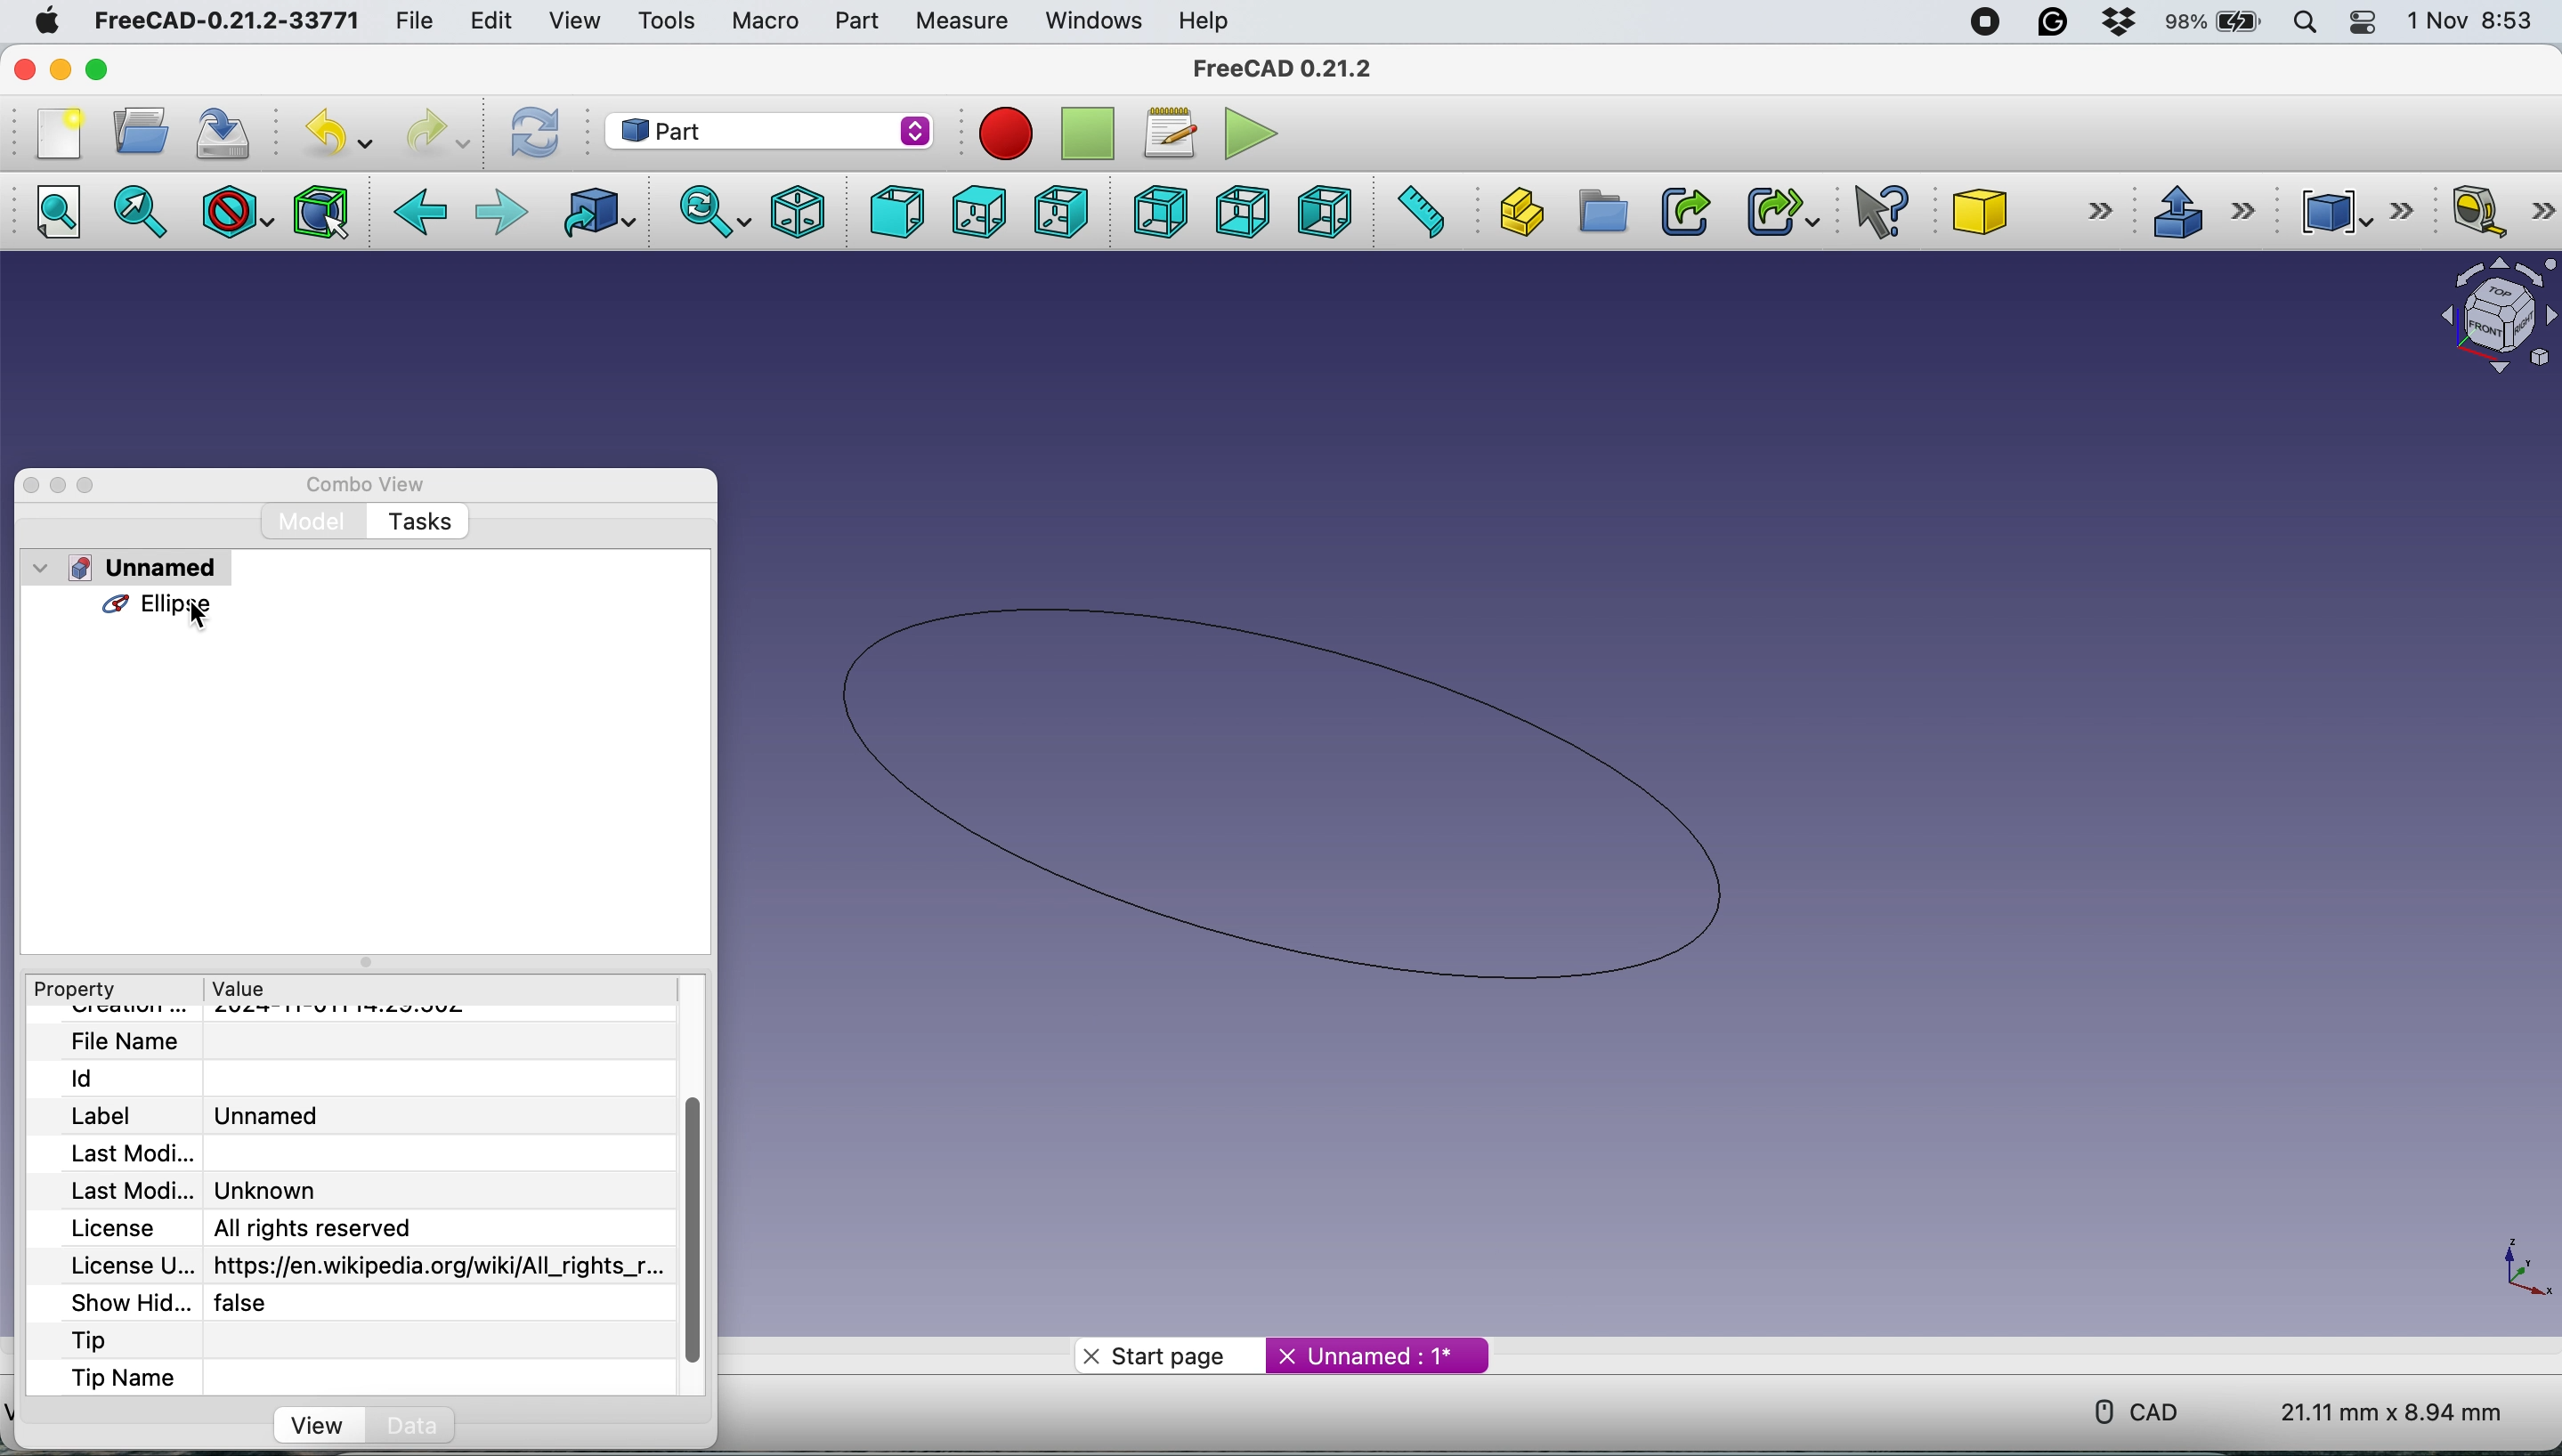  Describe the element at coordinates (1093, 132) in the screenshot. I see `stop recording macros` at that location.